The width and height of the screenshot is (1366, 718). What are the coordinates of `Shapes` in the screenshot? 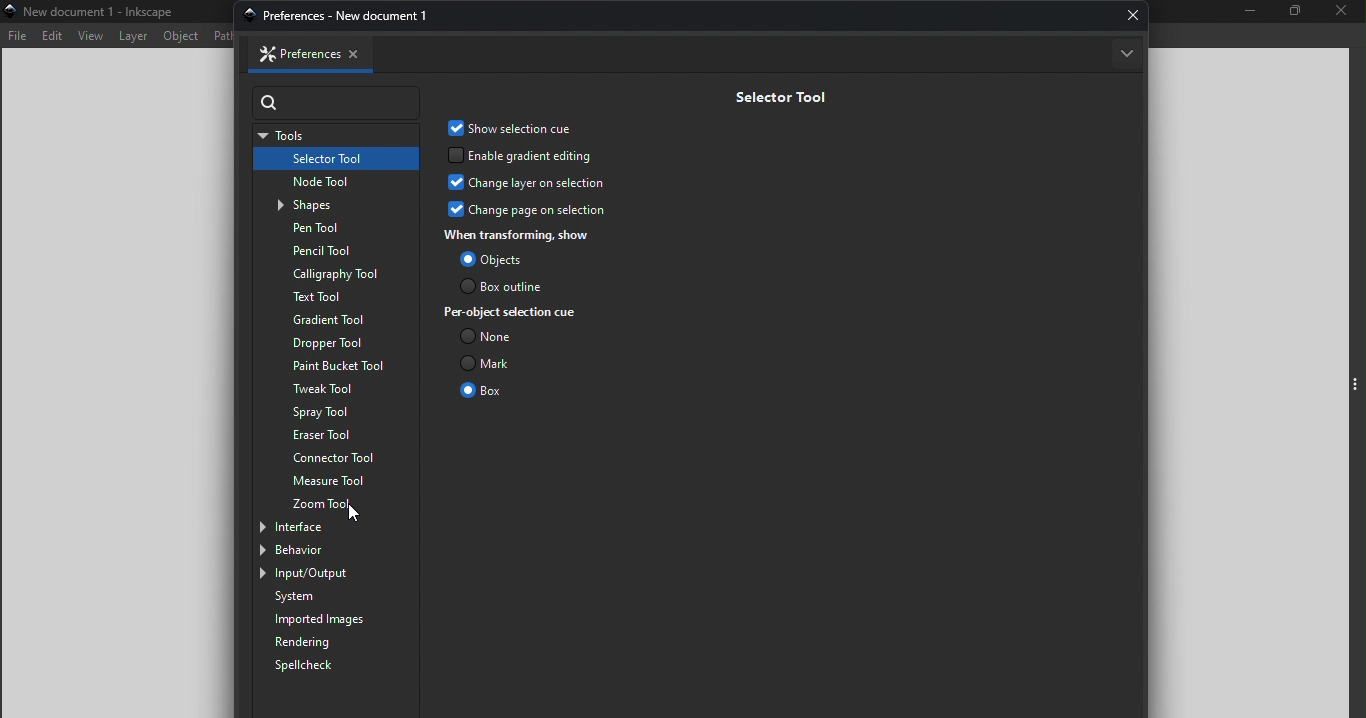 It's located at (310, 205).